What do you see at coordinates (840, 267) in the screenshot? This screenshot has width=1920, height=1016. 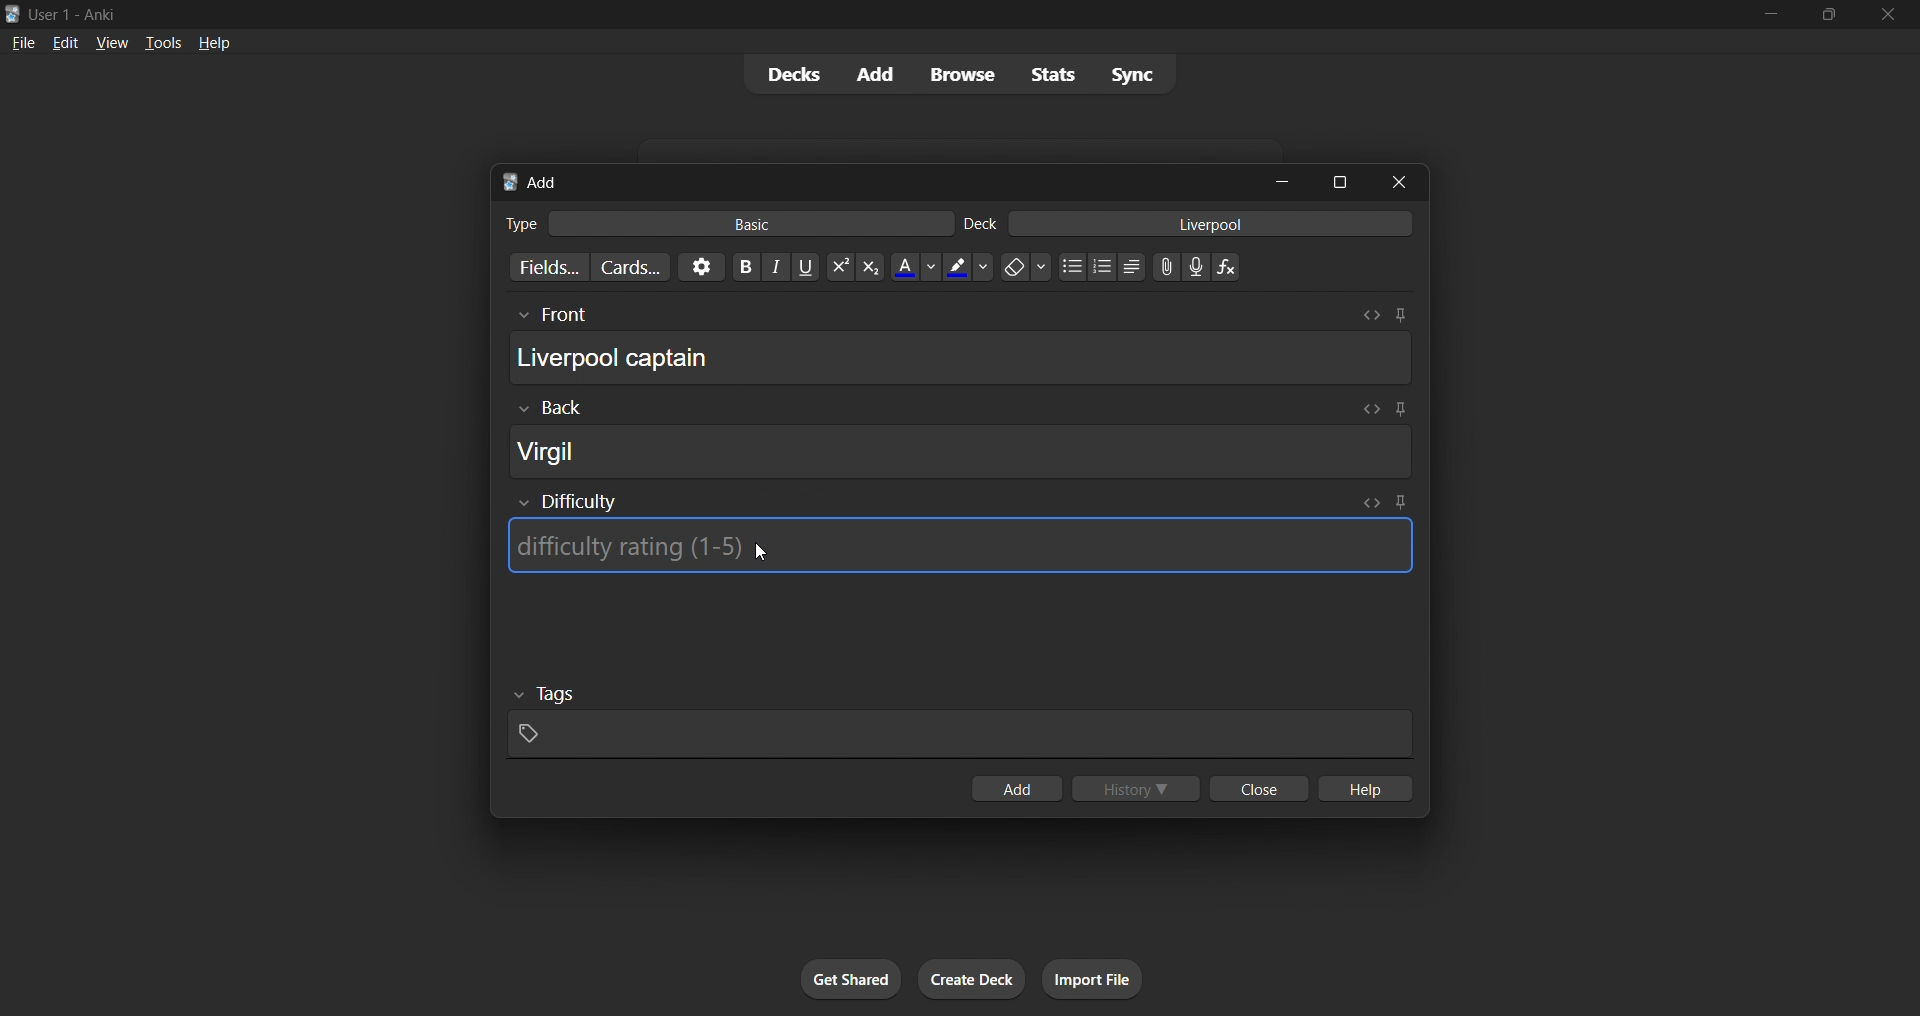 I see `Superscript` at bounding box center [840, 267].